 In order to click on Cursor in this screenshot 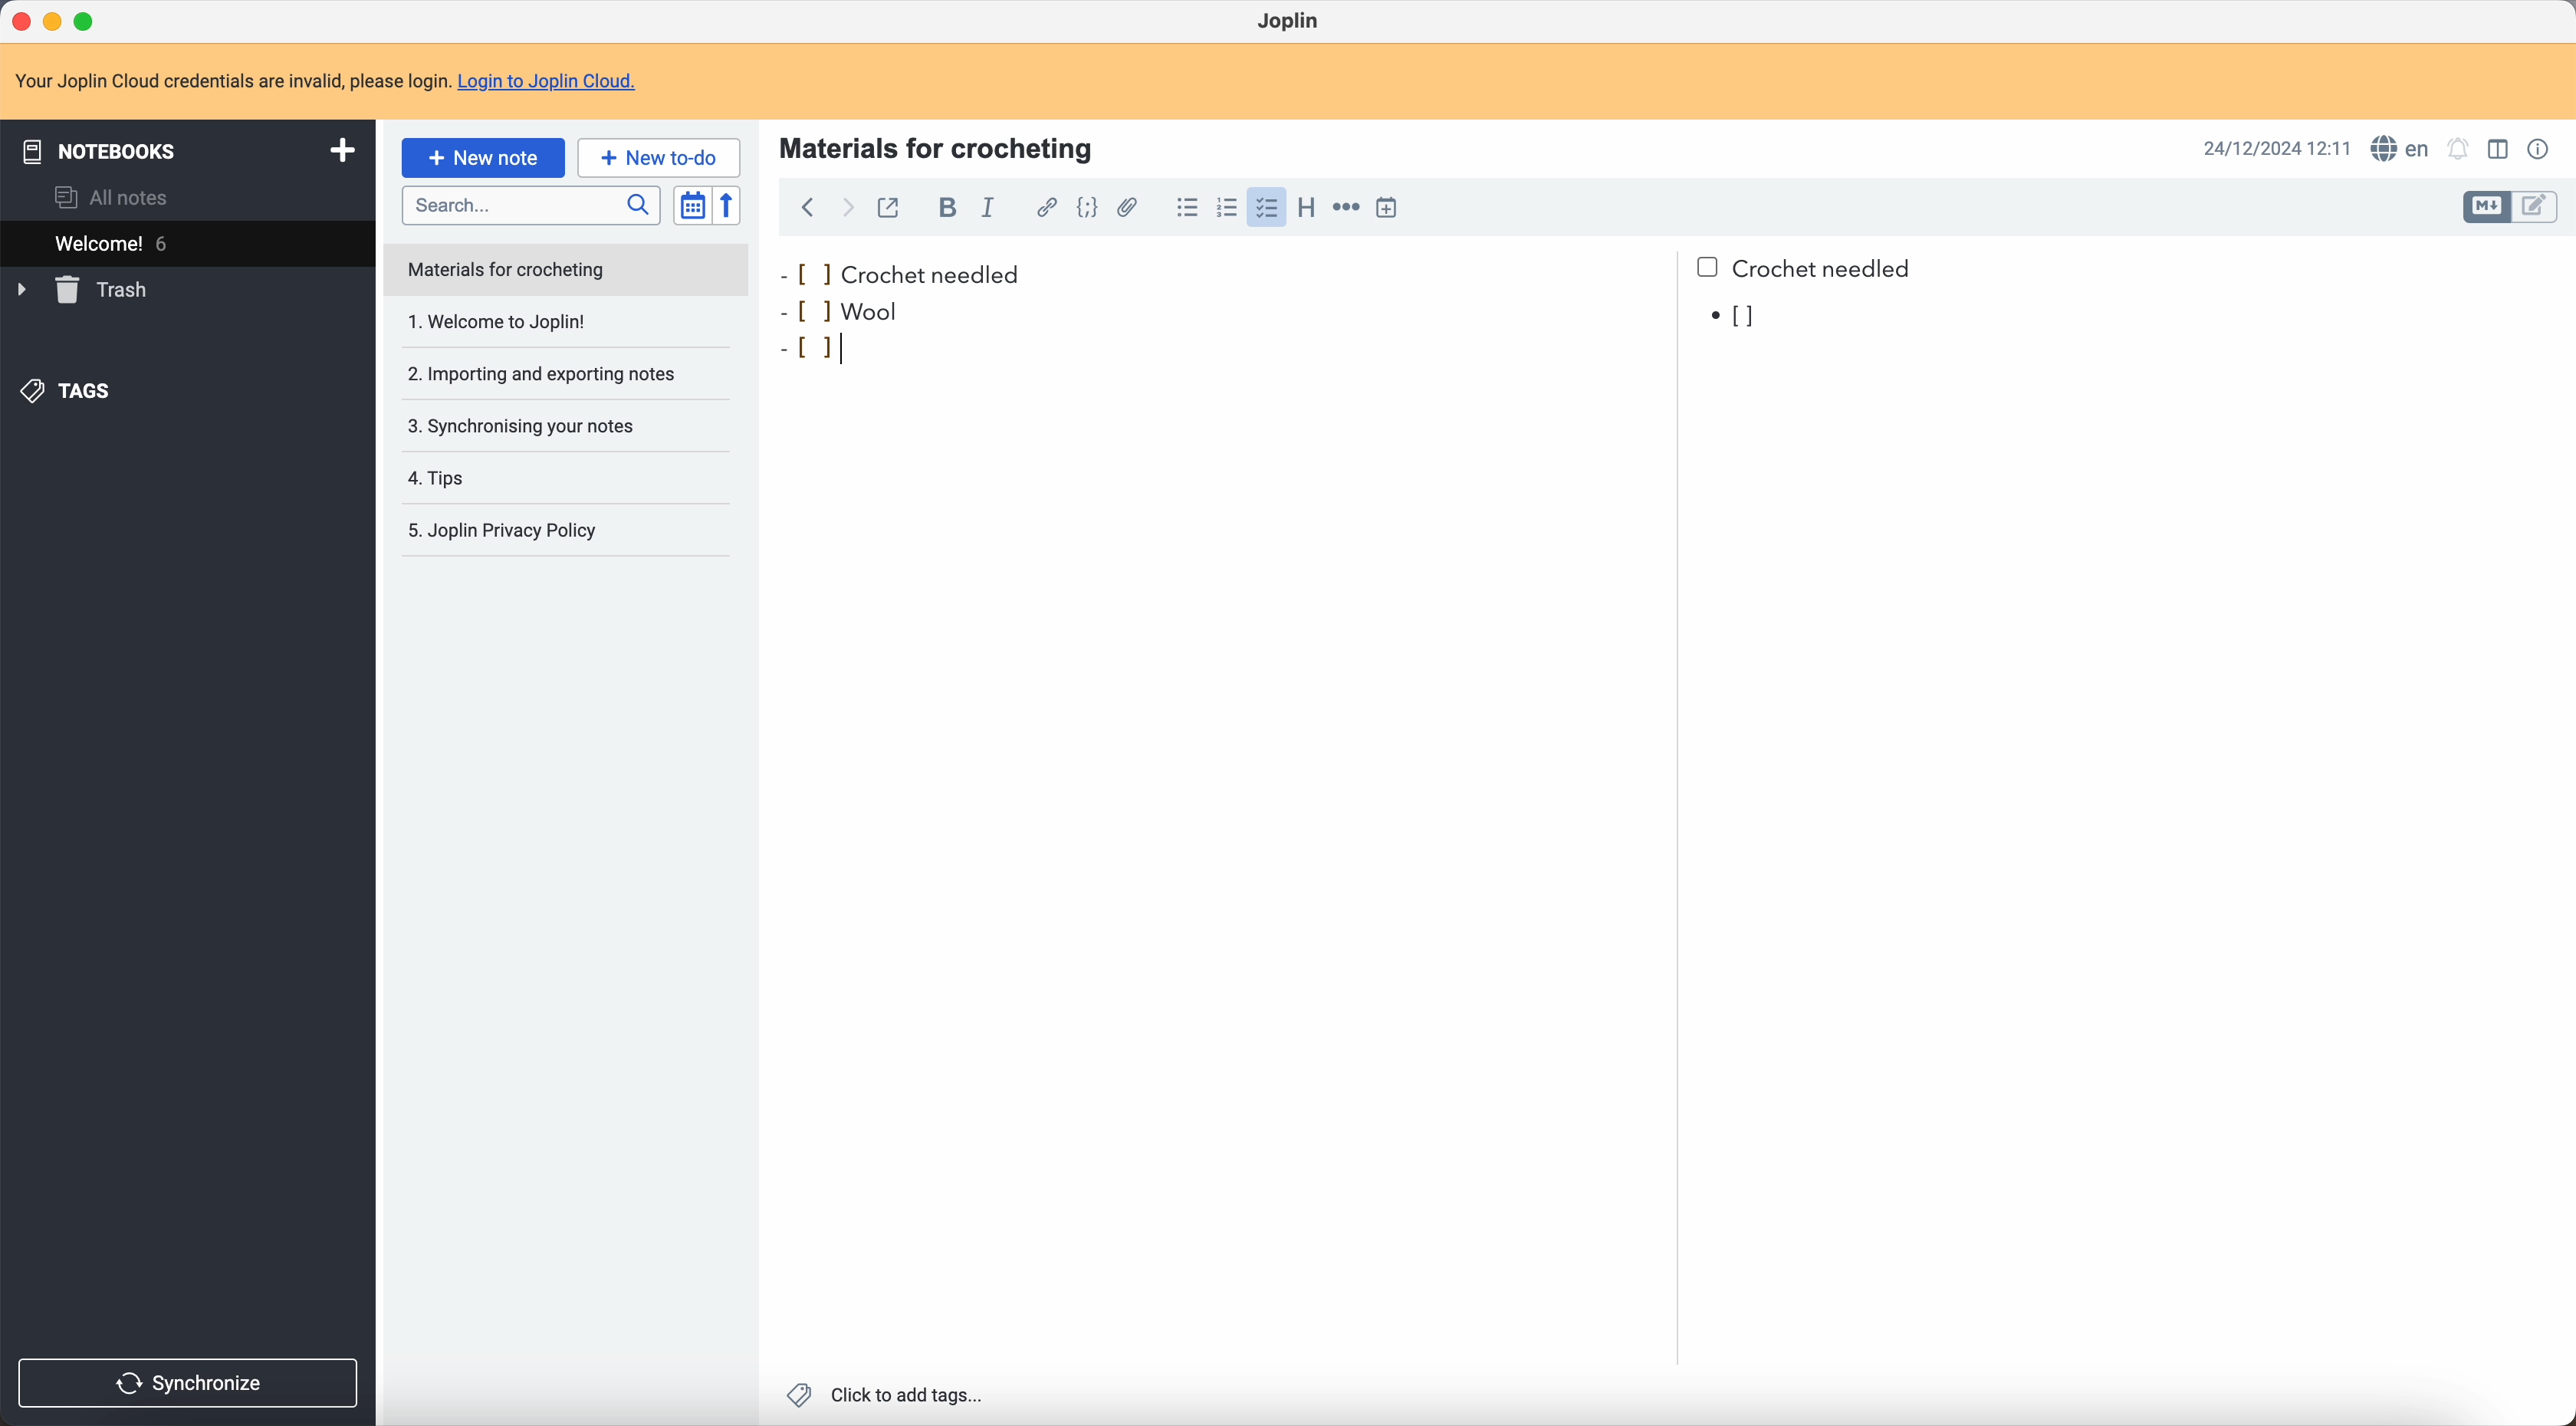, I will do `click(859, 347)`.